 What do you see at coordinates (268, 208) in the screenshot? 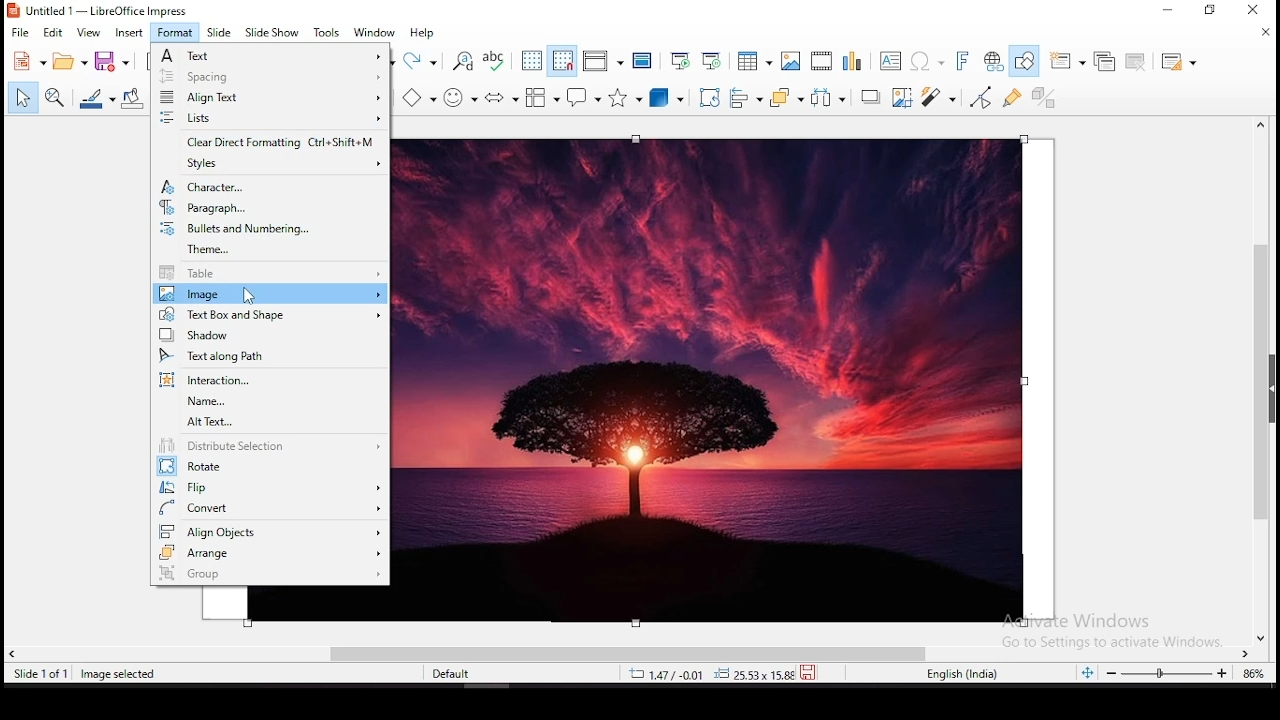
I see `paragraph` at bounding box center [268, 208].